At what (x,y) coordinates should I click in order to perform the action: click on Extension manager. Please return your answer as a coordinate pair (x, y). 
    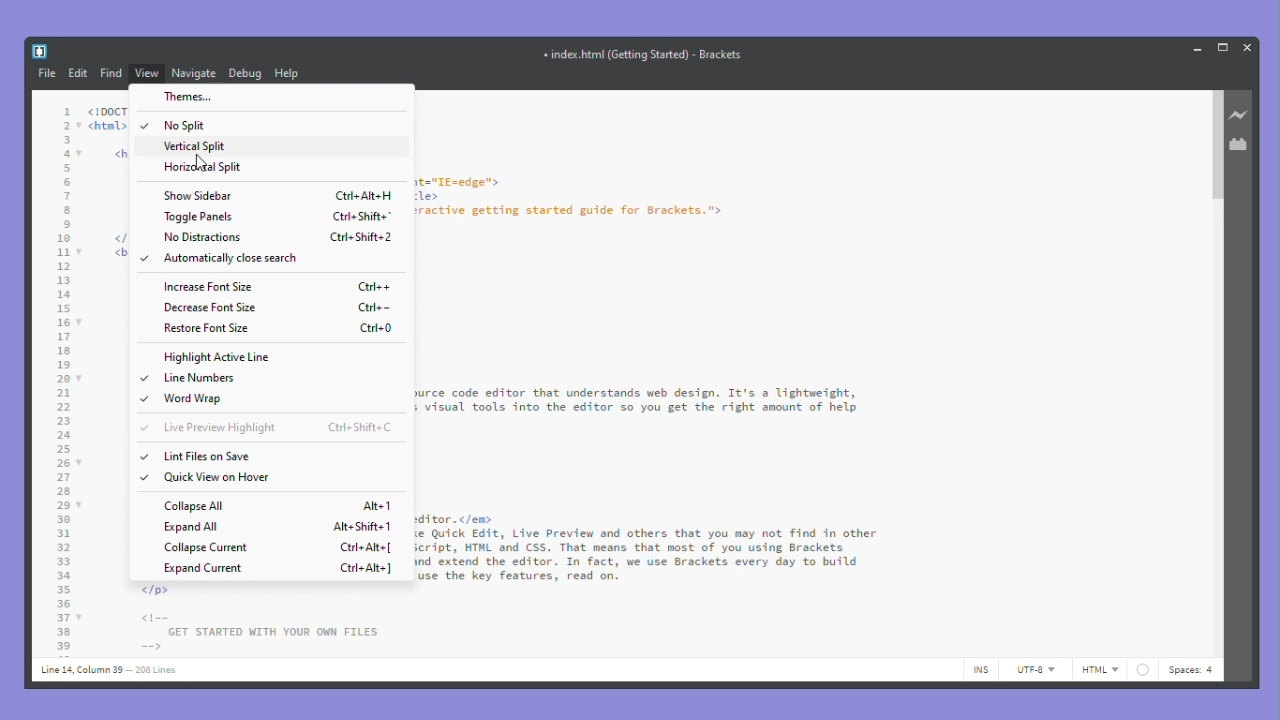
    Looking at the image, I should click on (1241, 144).